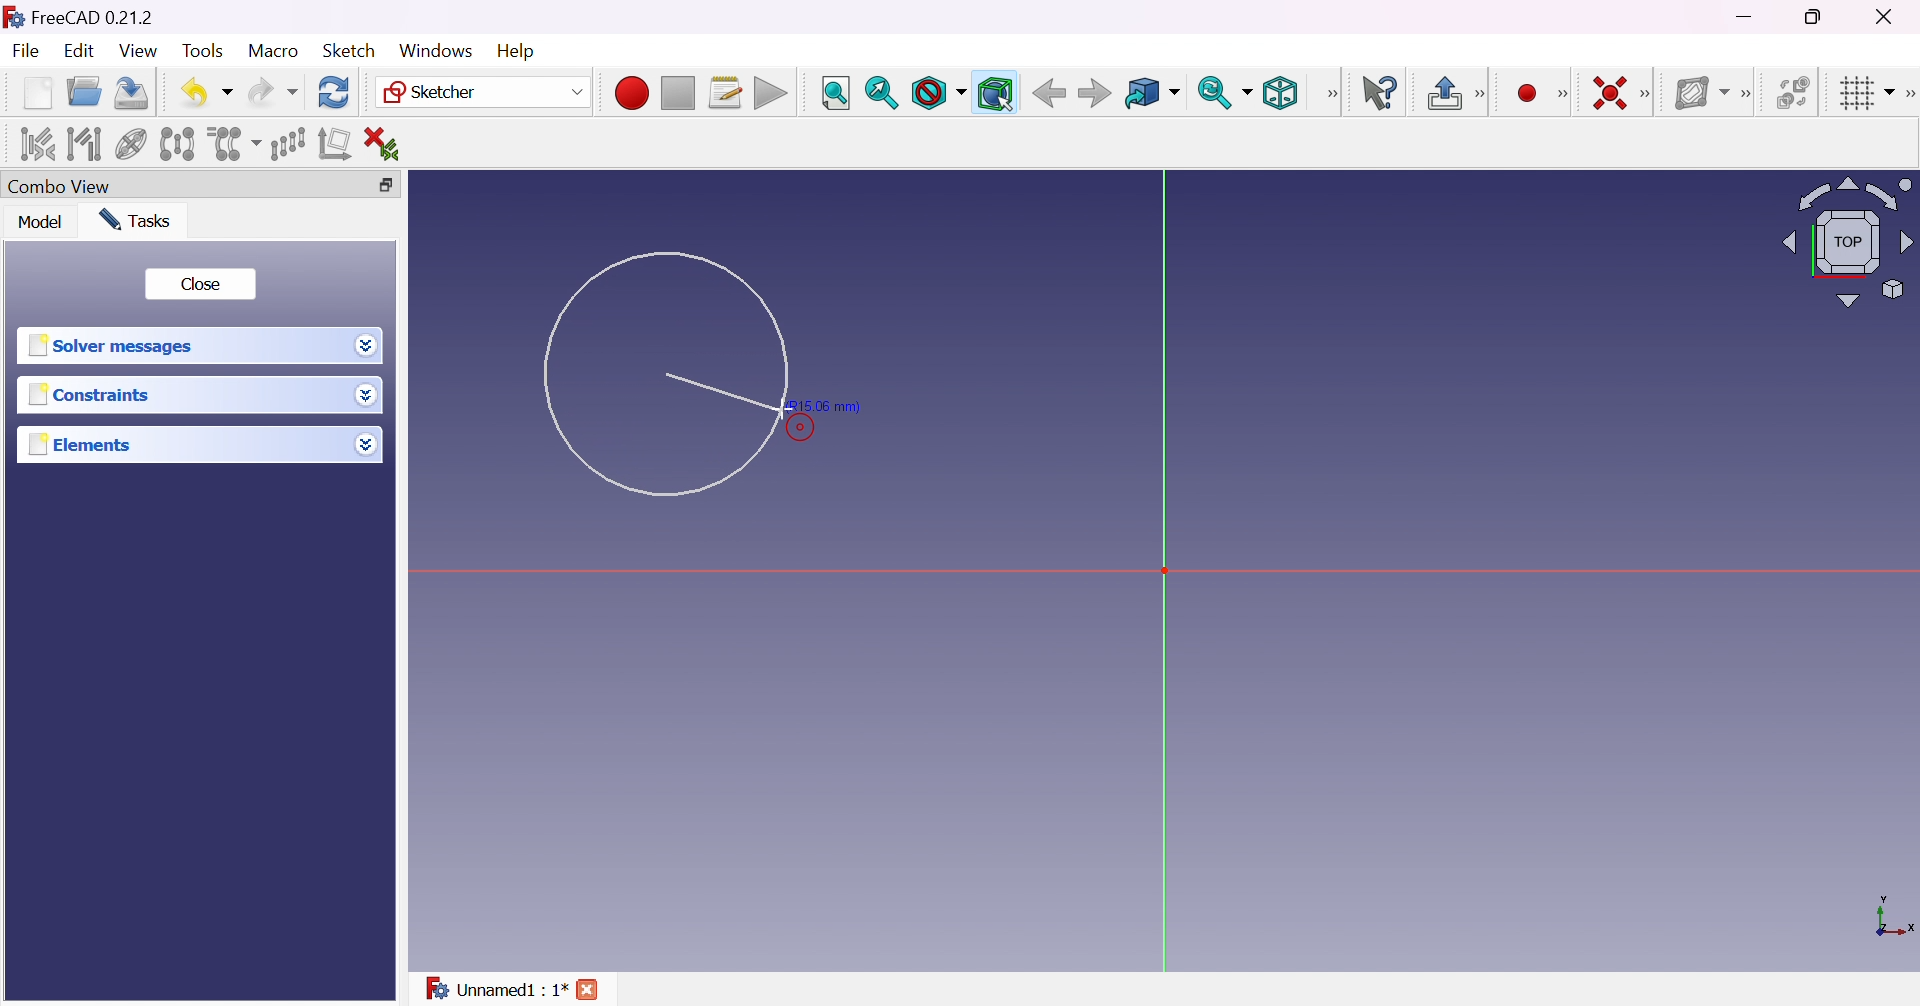 Image resolution: width=1920 pixels, height=1006 pixels. Describe the element at coordinates (1094, 95) in the screenshot. I see `Forward` at that location.